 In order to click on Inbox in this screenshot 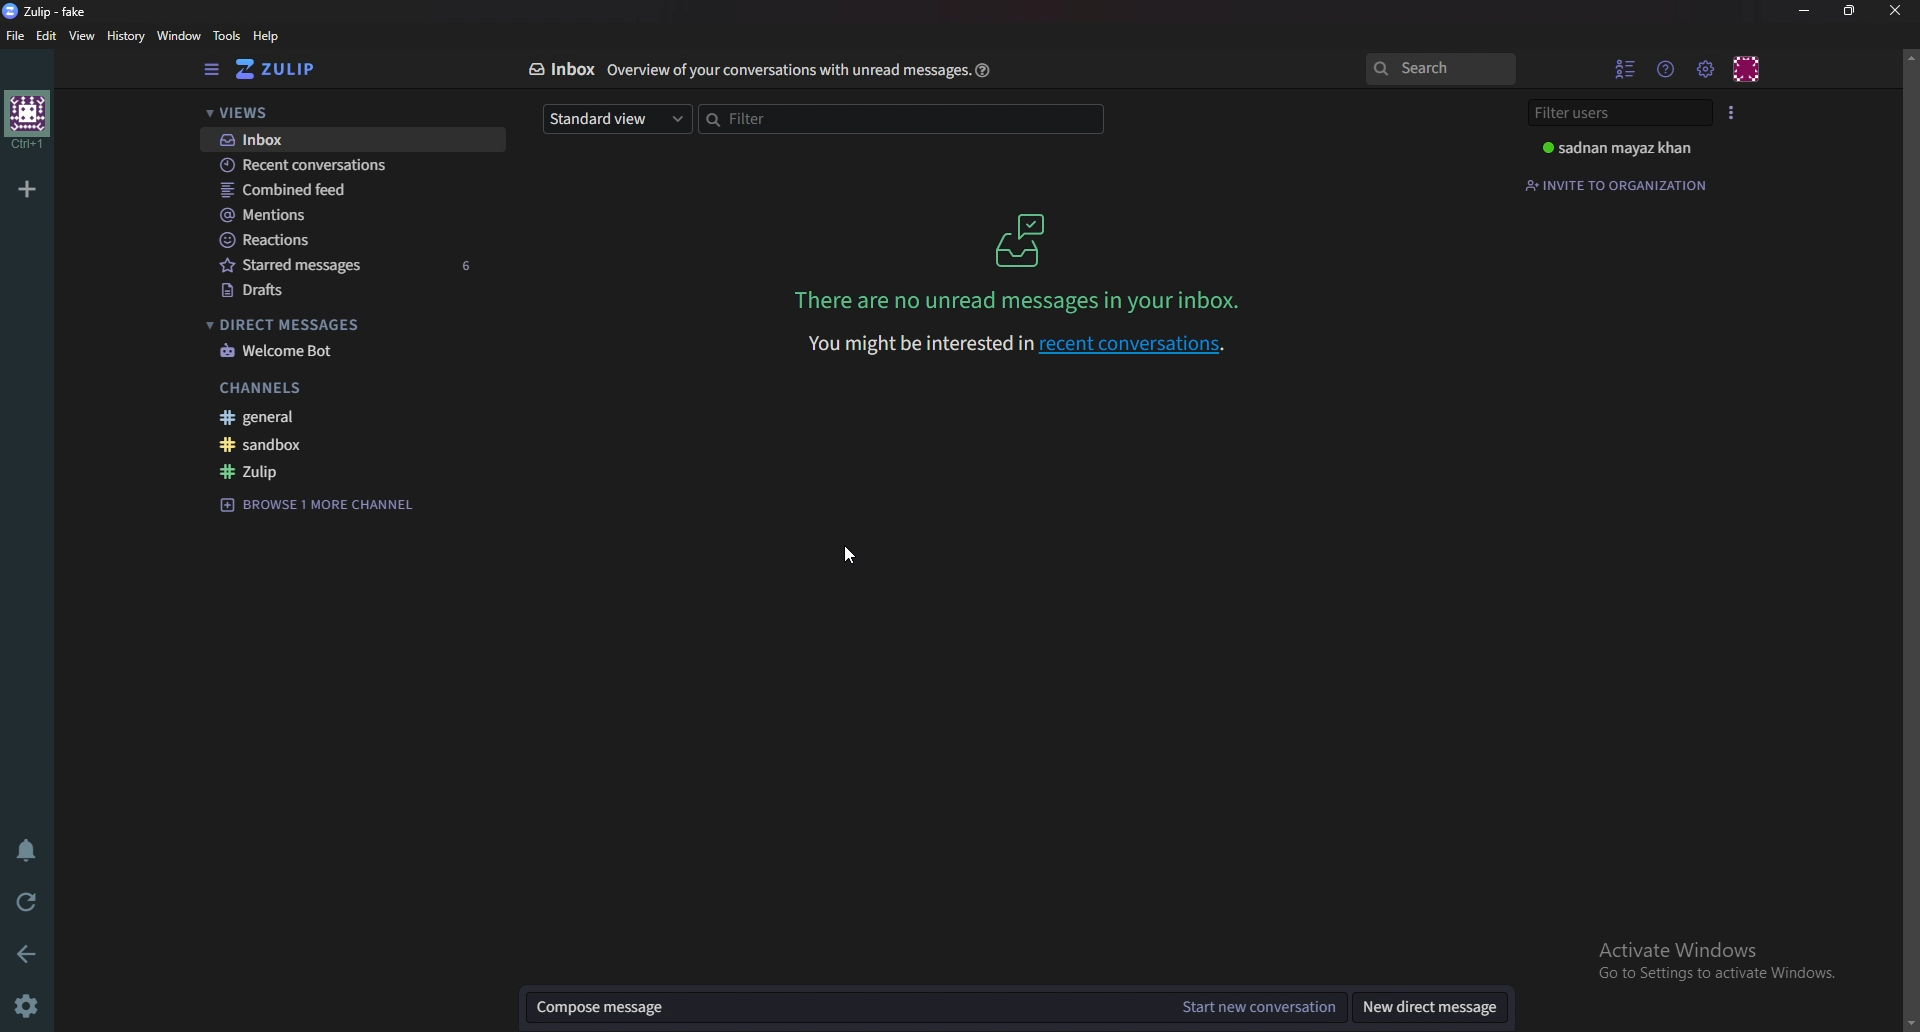, I will do `click(561, 69)`.